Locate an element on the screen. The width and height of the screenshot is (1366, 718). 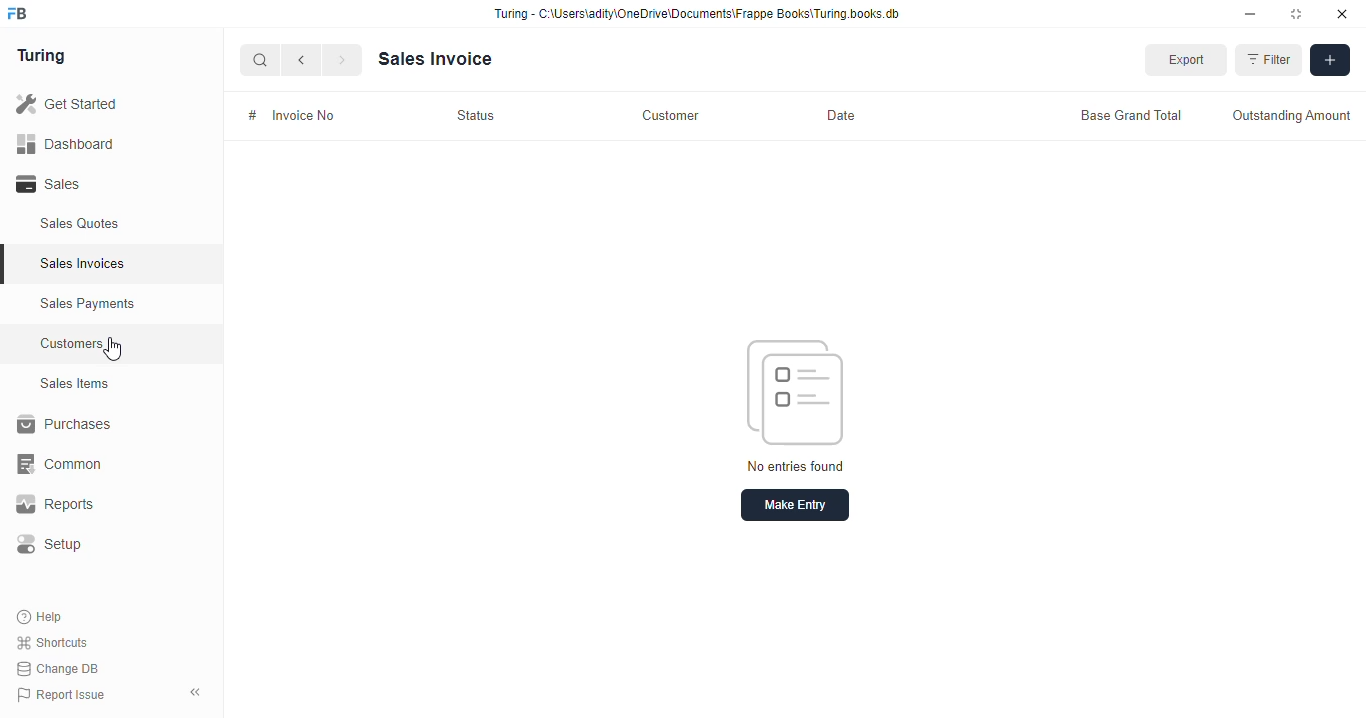
minimise is located at coordinates (1251, 14).